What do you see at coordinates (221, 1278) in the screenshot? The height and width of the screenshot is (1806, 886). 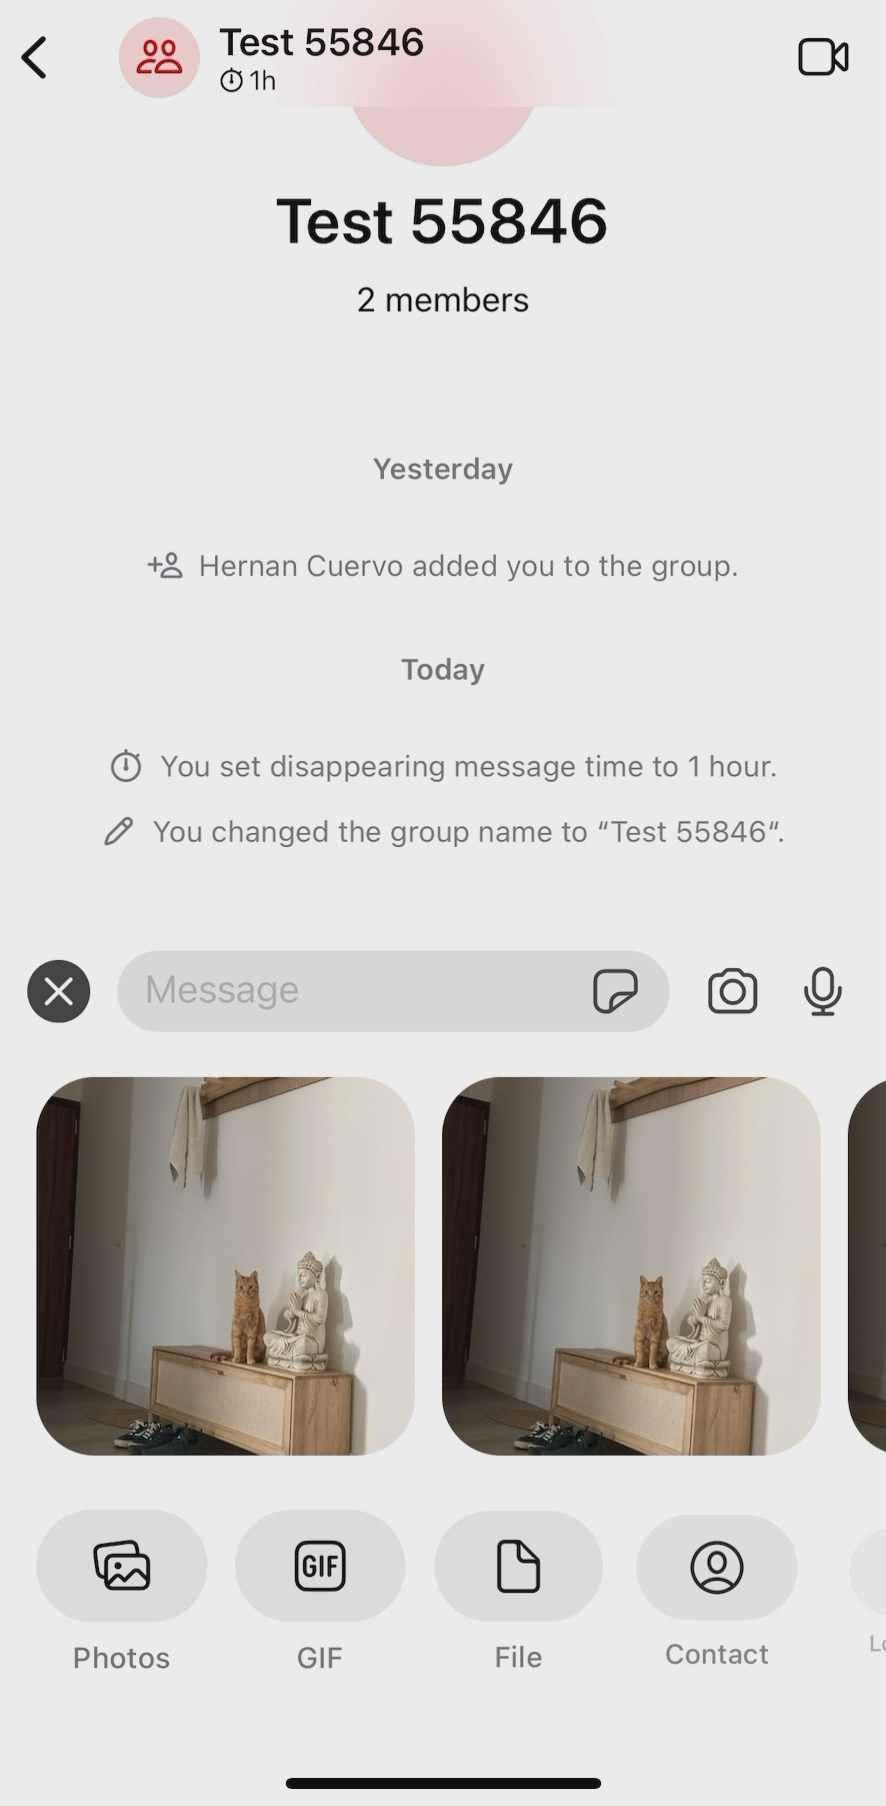 I see `image` at bounding box center [221, 1278].